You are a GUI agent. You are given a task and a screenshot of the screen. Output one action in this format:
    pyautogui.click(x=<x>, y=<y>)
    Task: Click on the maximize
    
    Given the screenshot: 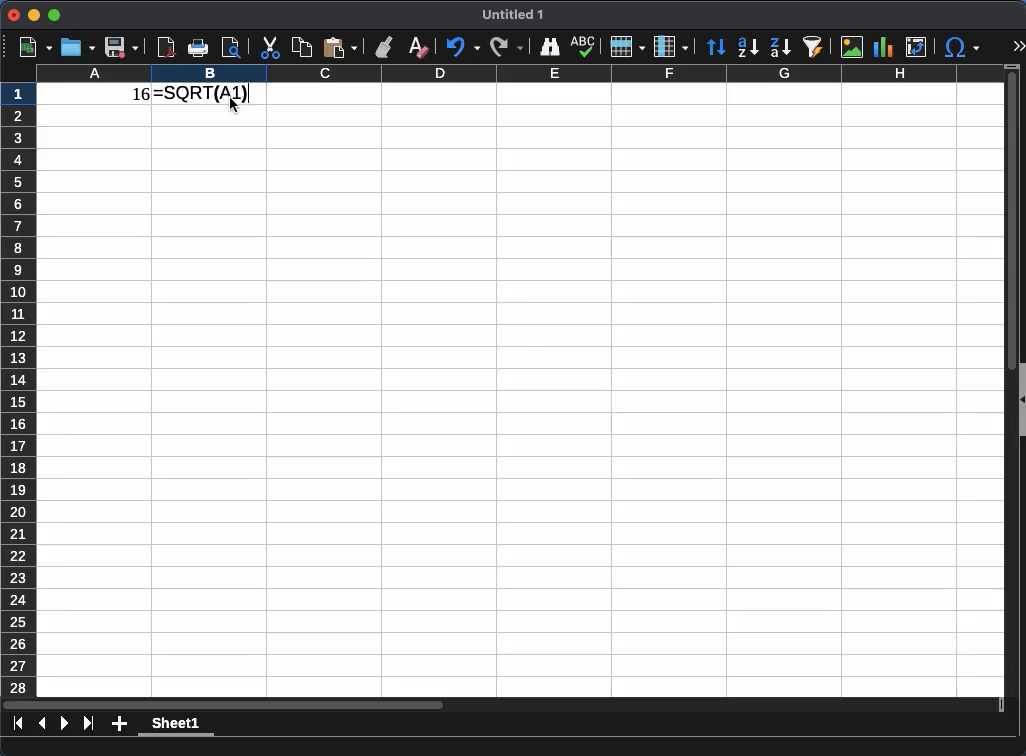 What is the action you would take?
    pyautogui.click(x=56, y=14)
    